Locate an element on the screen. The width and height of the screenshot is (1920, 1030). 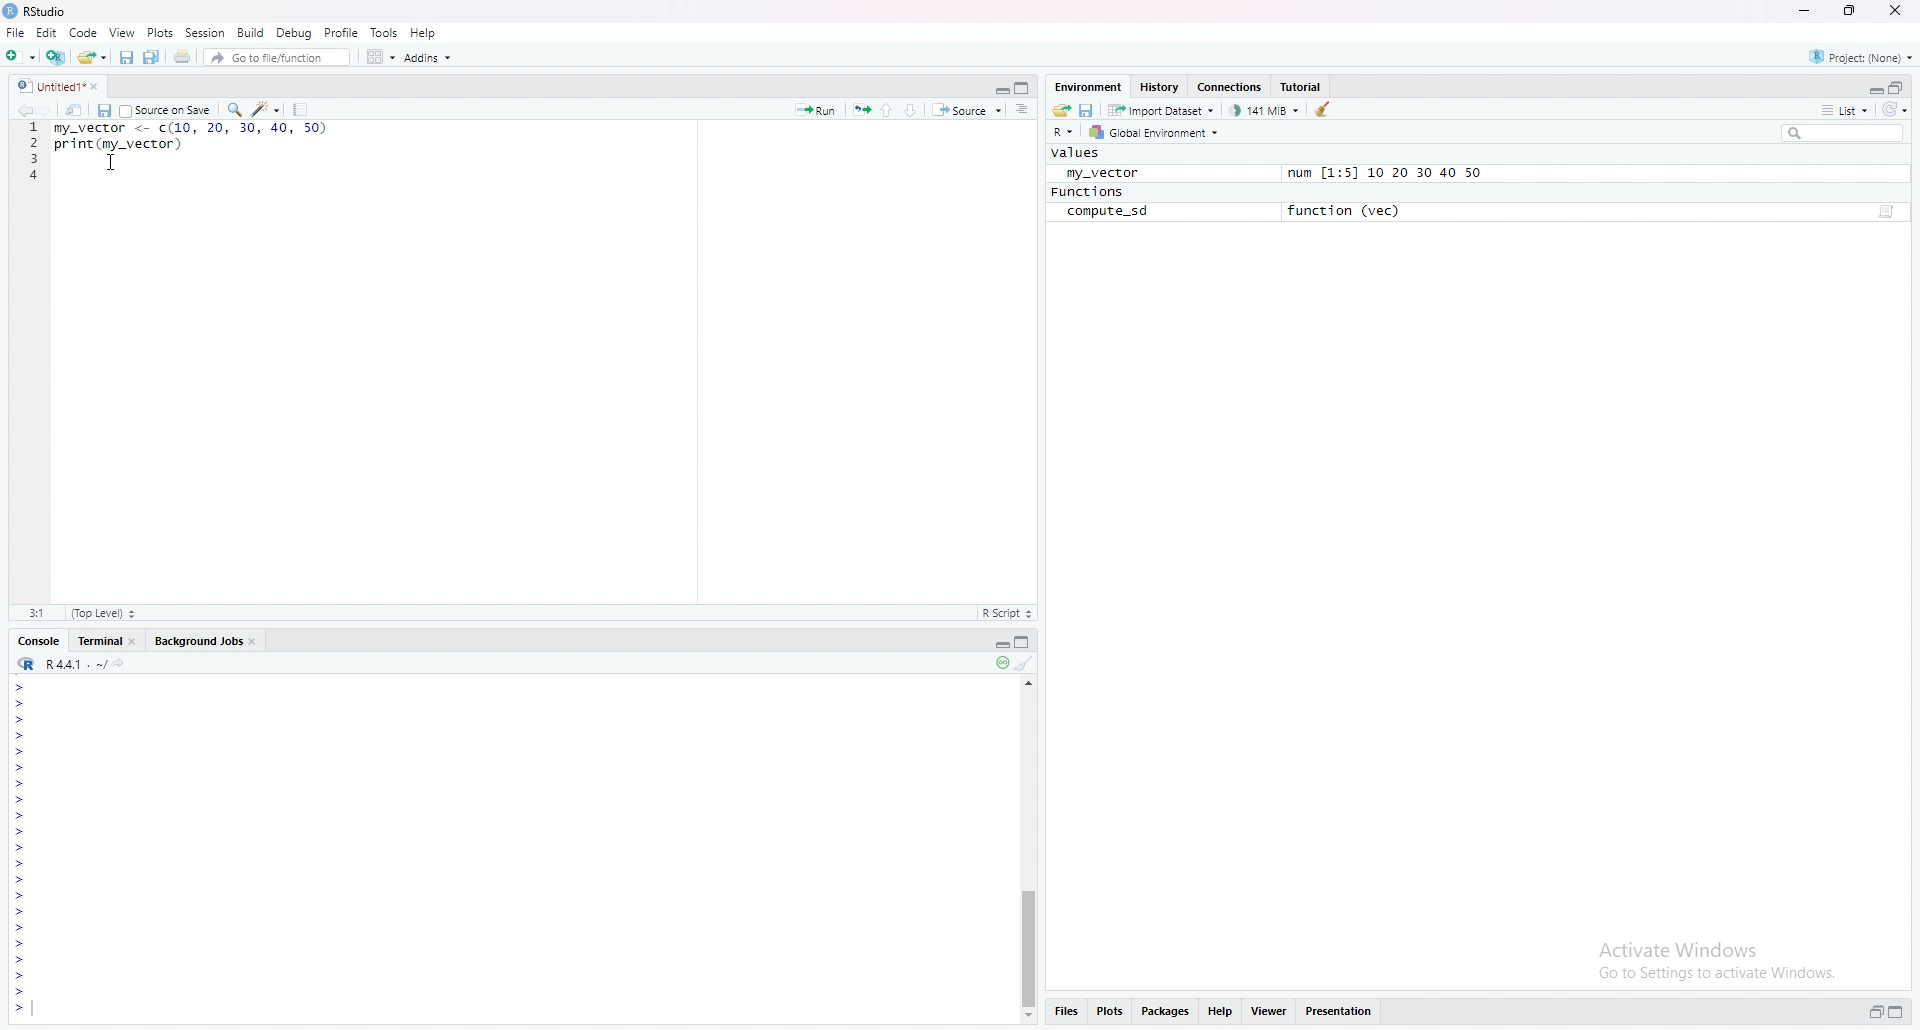
Print the current file is located at coordinates (180, 57).